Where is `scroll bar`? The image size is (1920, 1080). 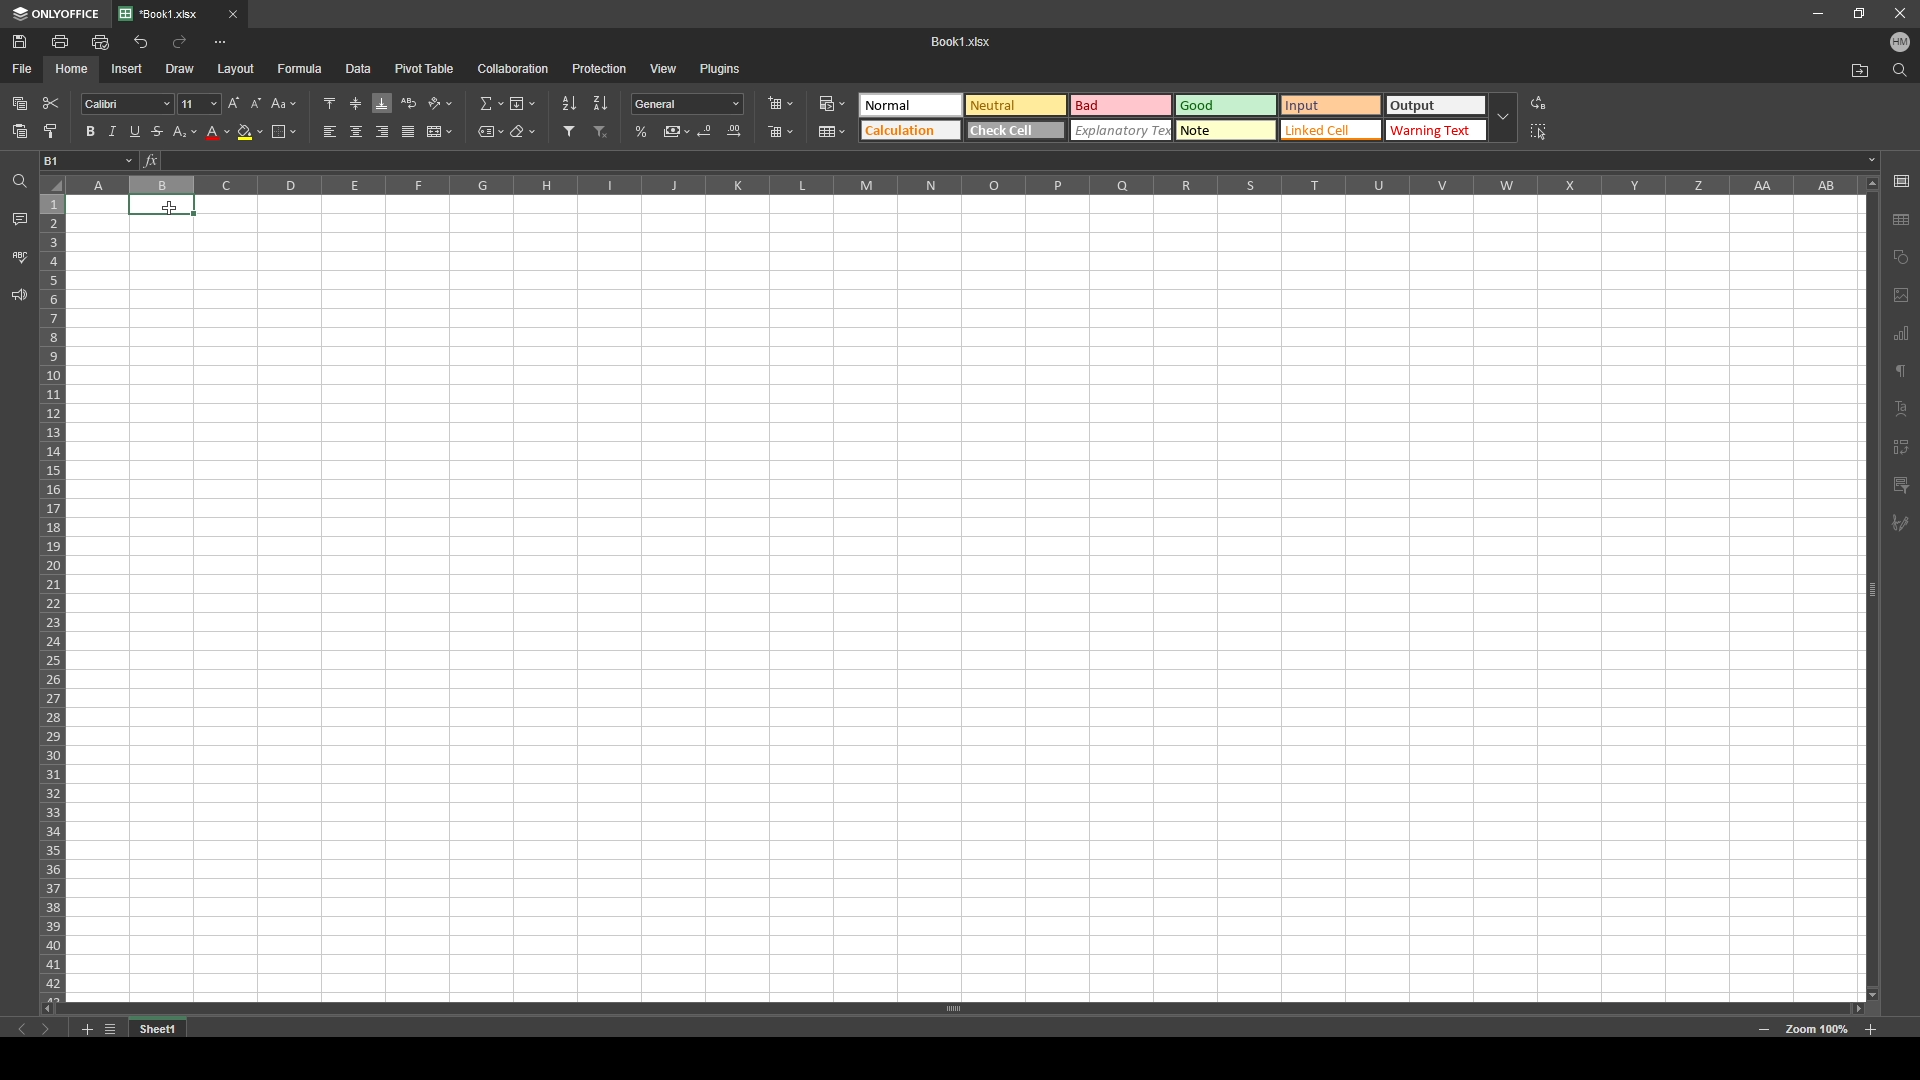
scroll bar is located at coordinates (1870, 586).